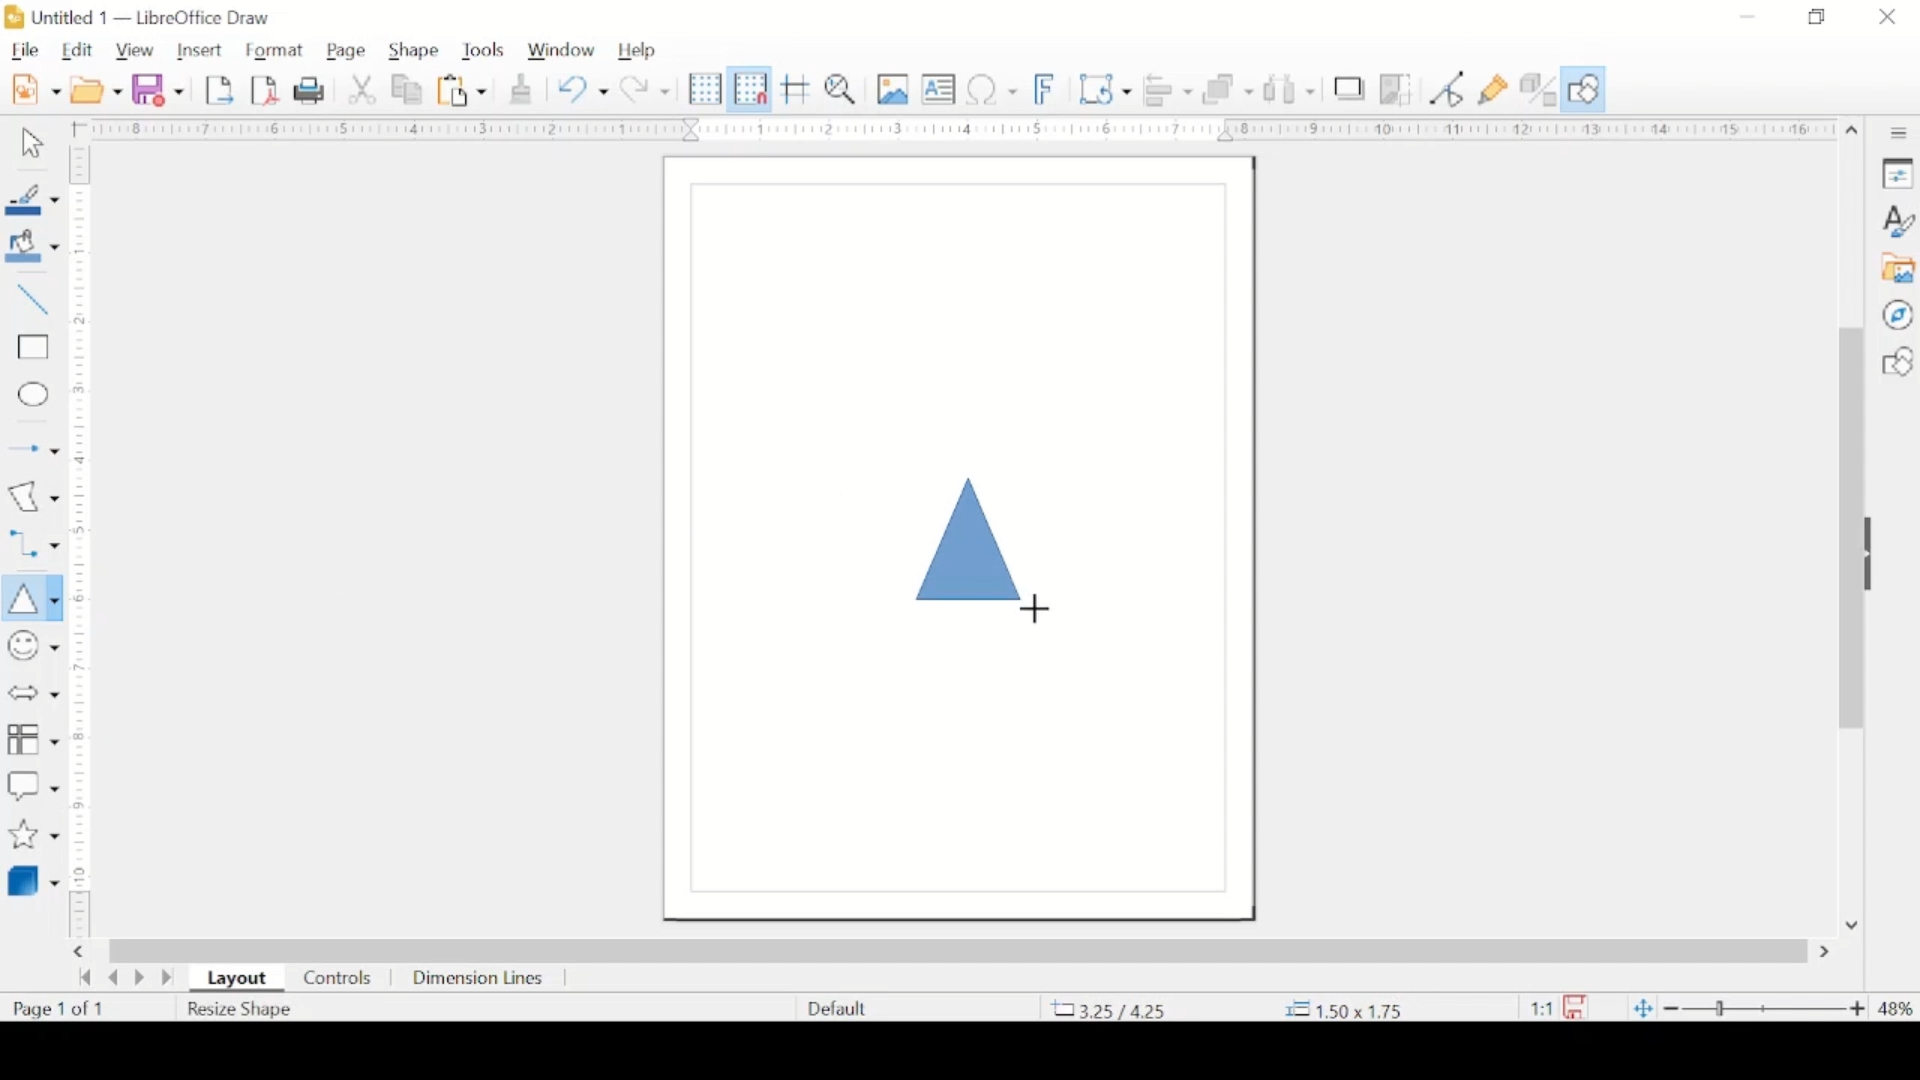 This screenshot has height=1080, width=1920. I want to click on new, so click(38, 89).